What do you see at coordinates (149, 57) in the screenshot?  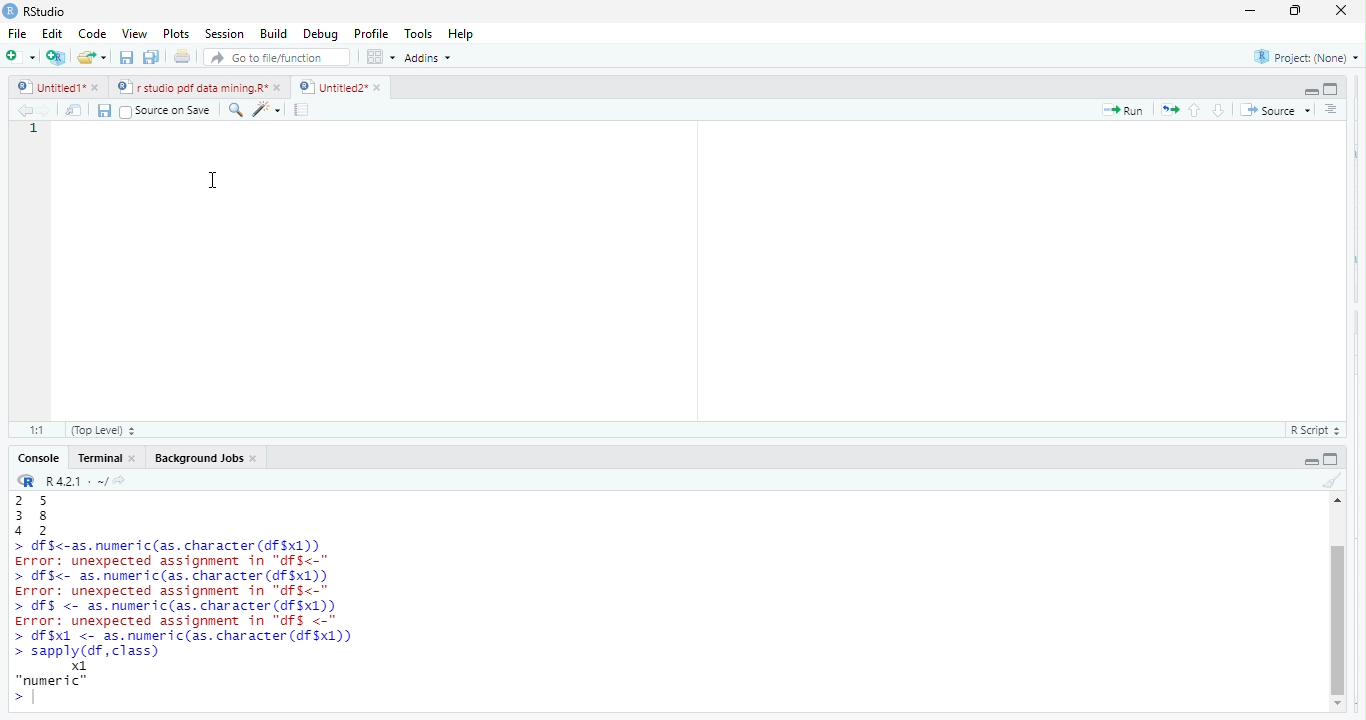 I see `save all open documents` at bounding box center [149, 57].